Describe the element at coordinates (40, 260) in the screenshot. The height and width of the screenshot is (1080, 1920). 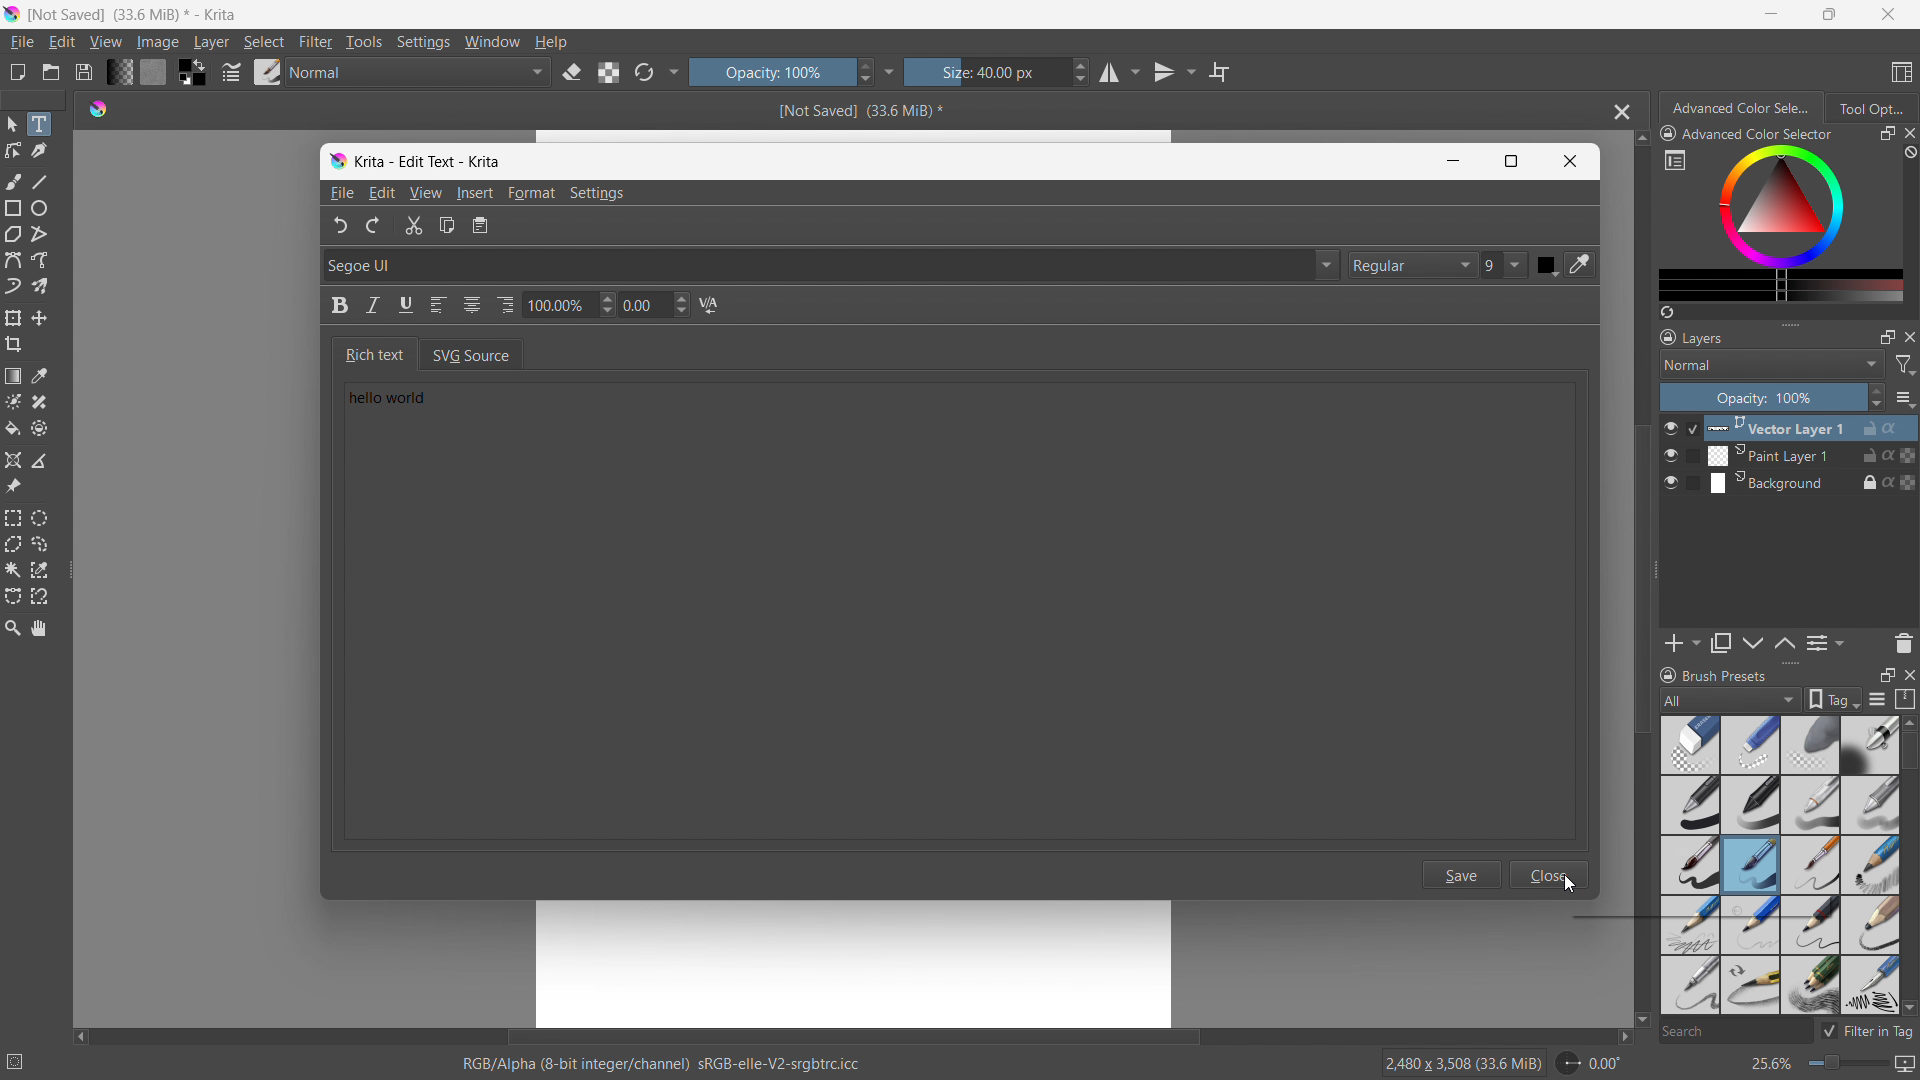
I see `freehand path tool` at that location.